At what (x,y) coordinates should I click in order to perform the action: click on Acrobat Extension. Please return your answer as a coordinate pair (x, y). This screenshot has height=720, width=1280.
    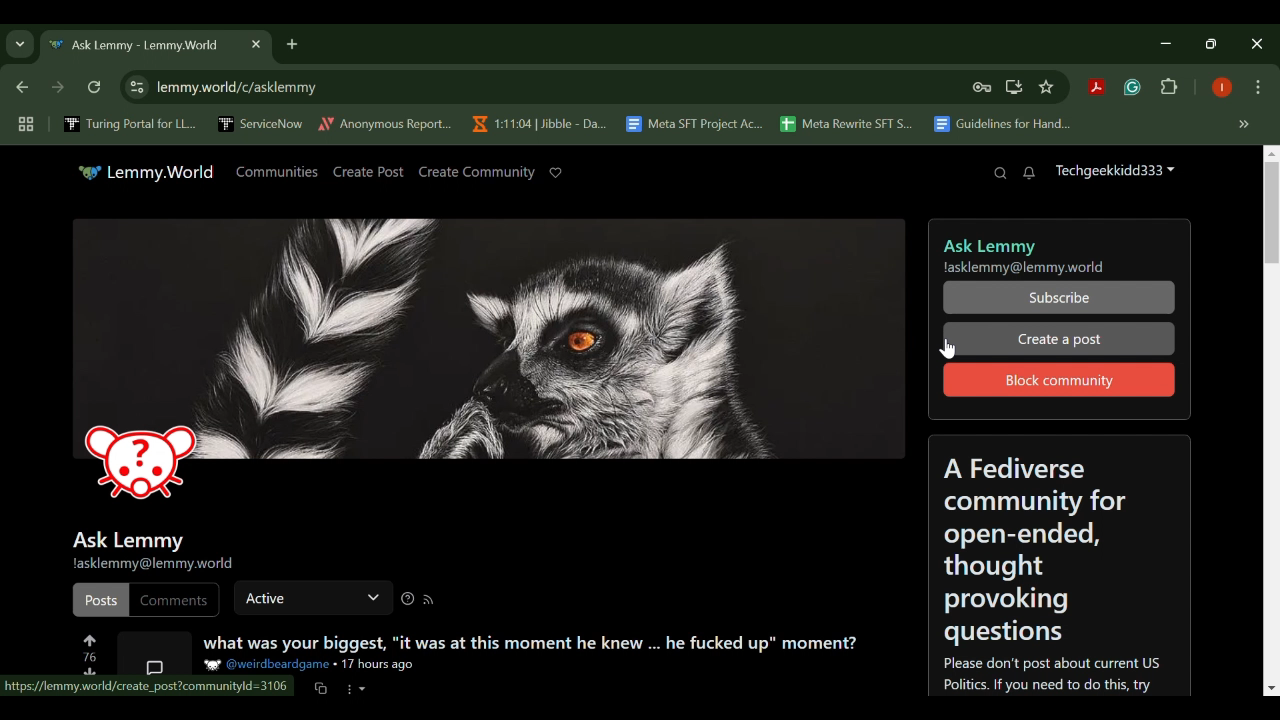
    Looking at the image, I should click on (1096, 88).